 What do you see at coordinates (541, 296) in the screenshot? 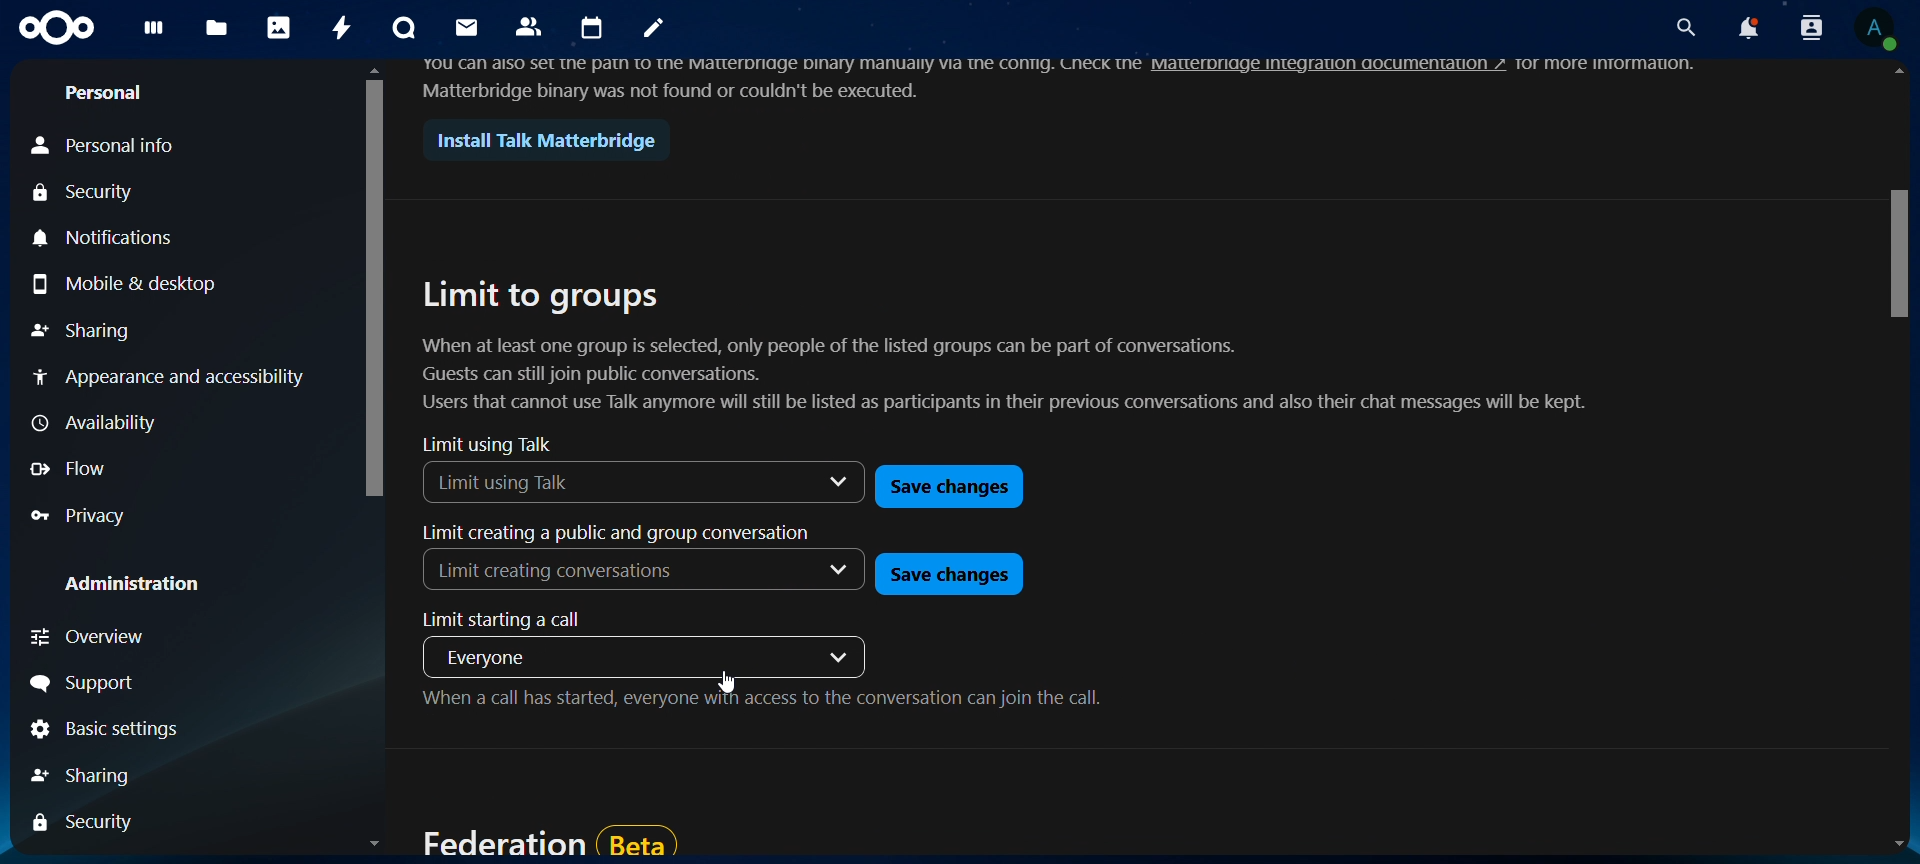
I see `limit to groups` at bounding box center [541, 296].